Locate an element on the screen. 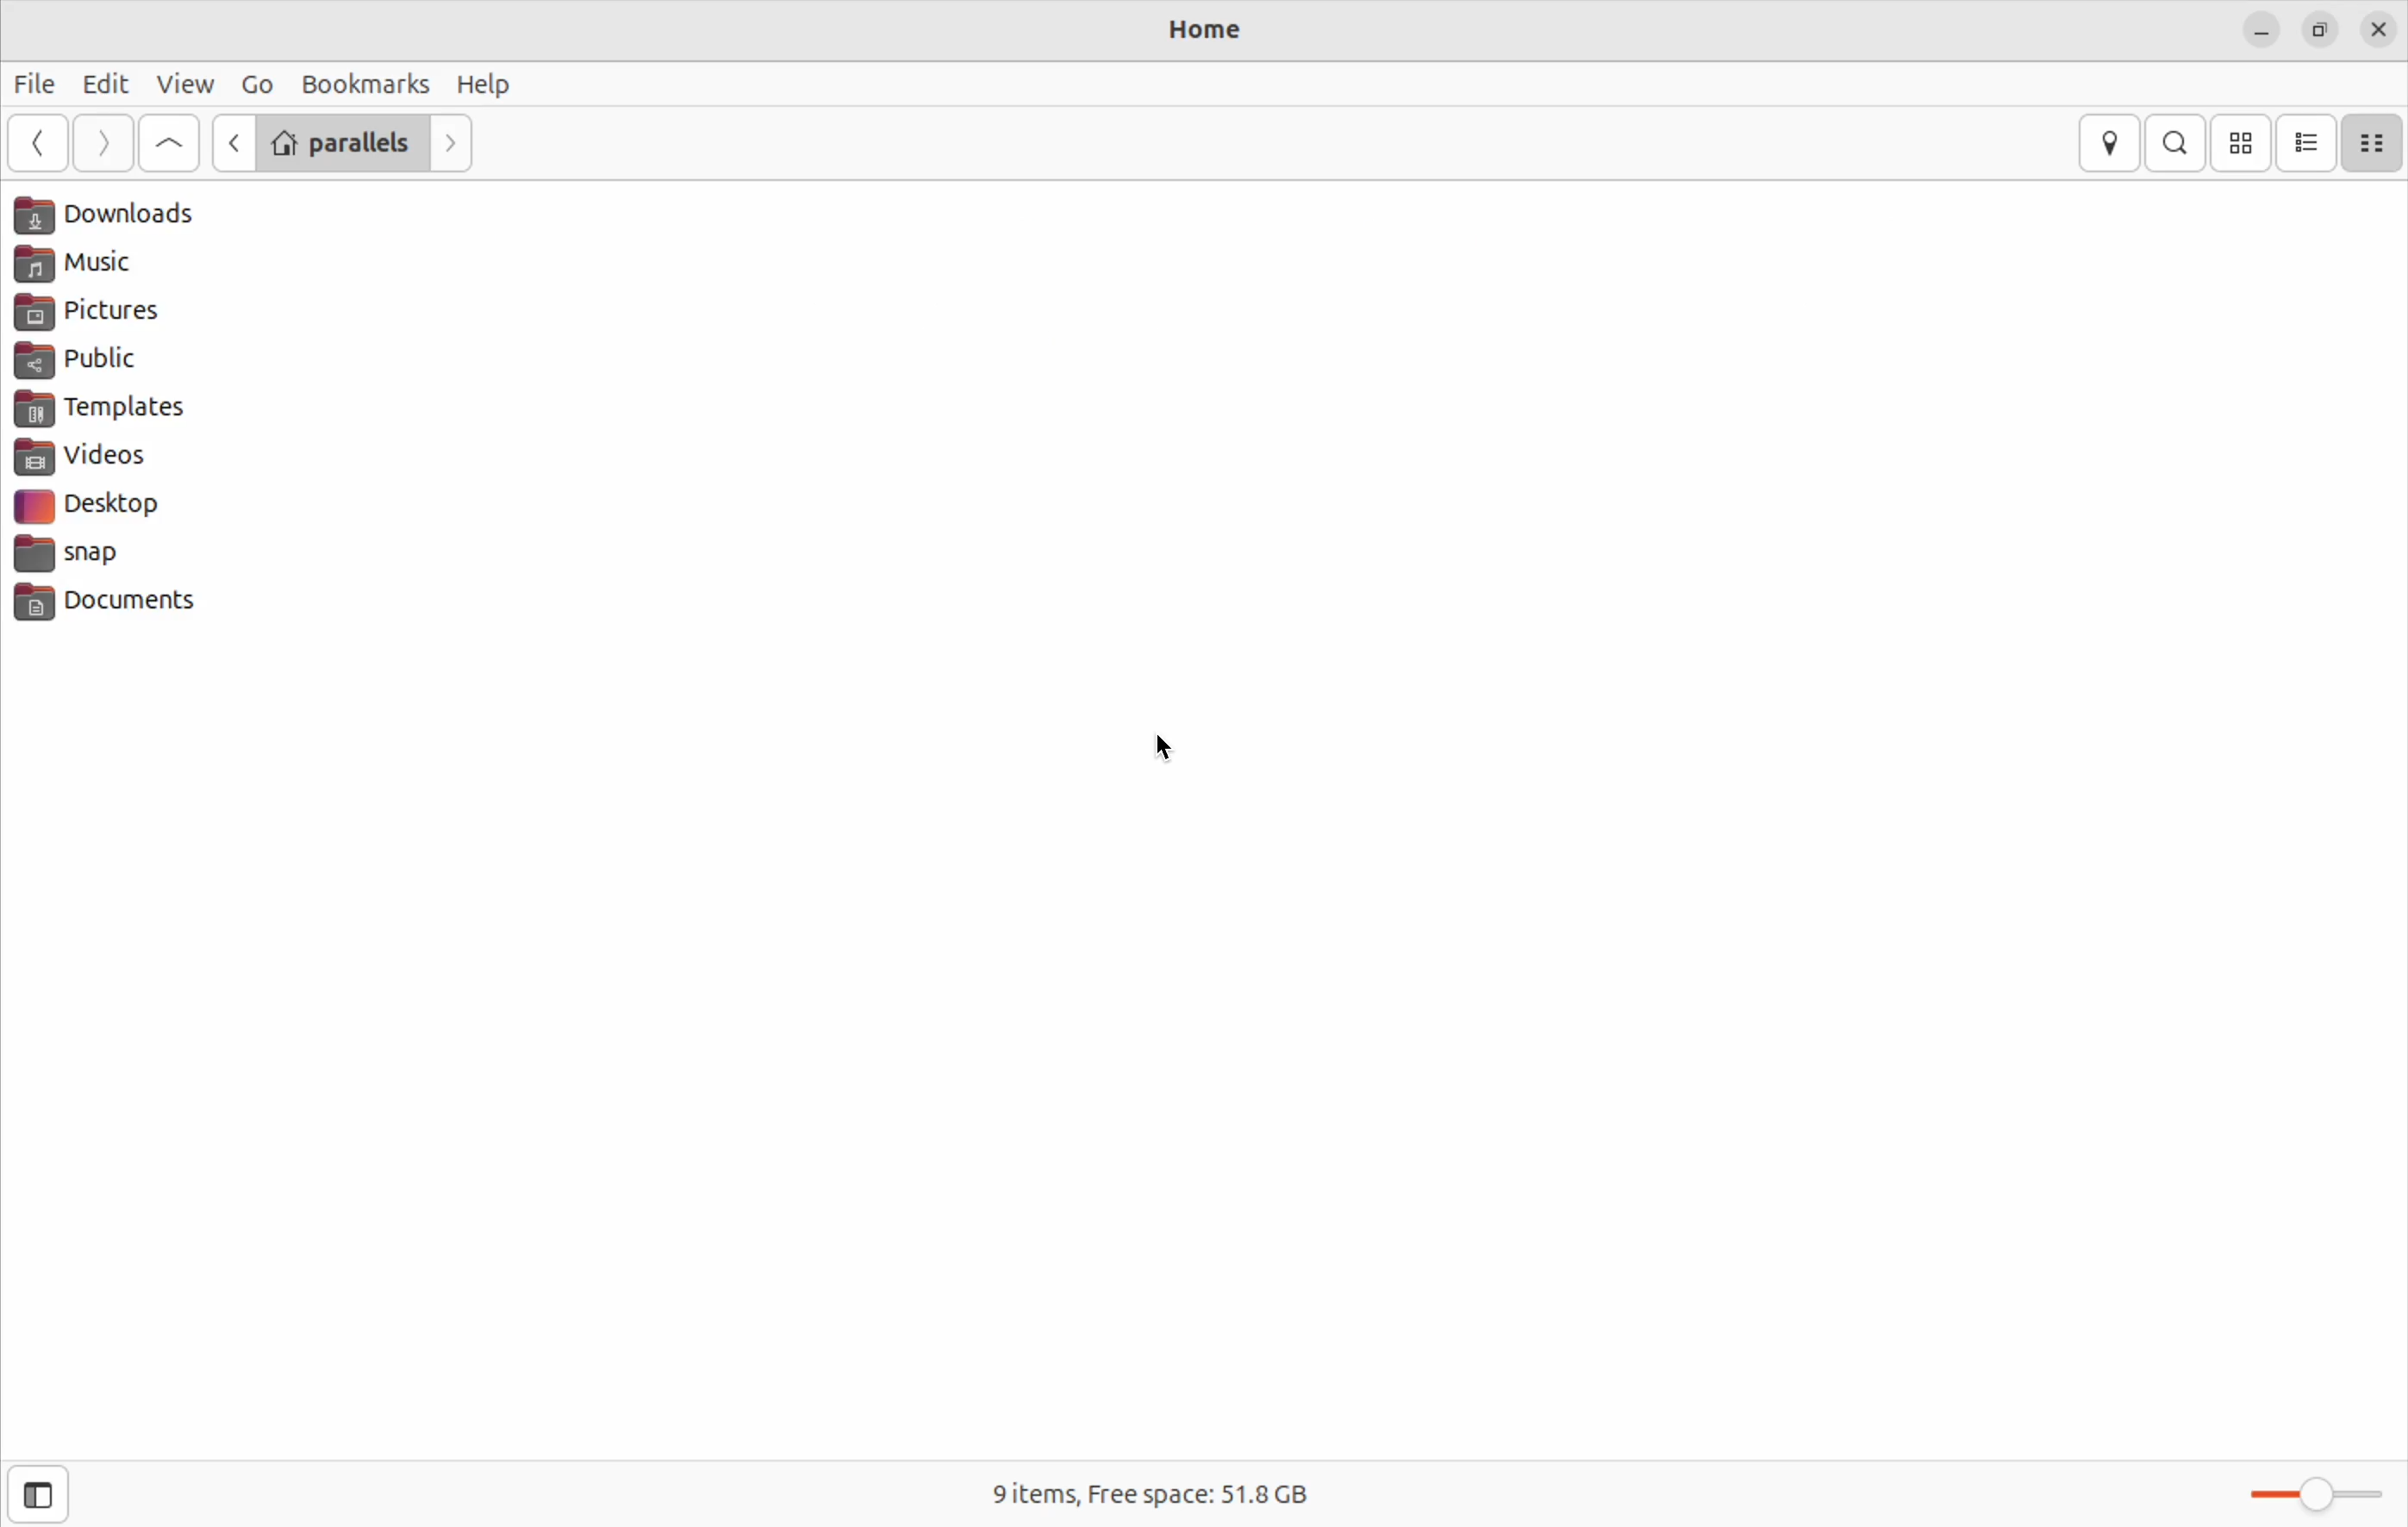  go back is located at coordinates (231, 142).